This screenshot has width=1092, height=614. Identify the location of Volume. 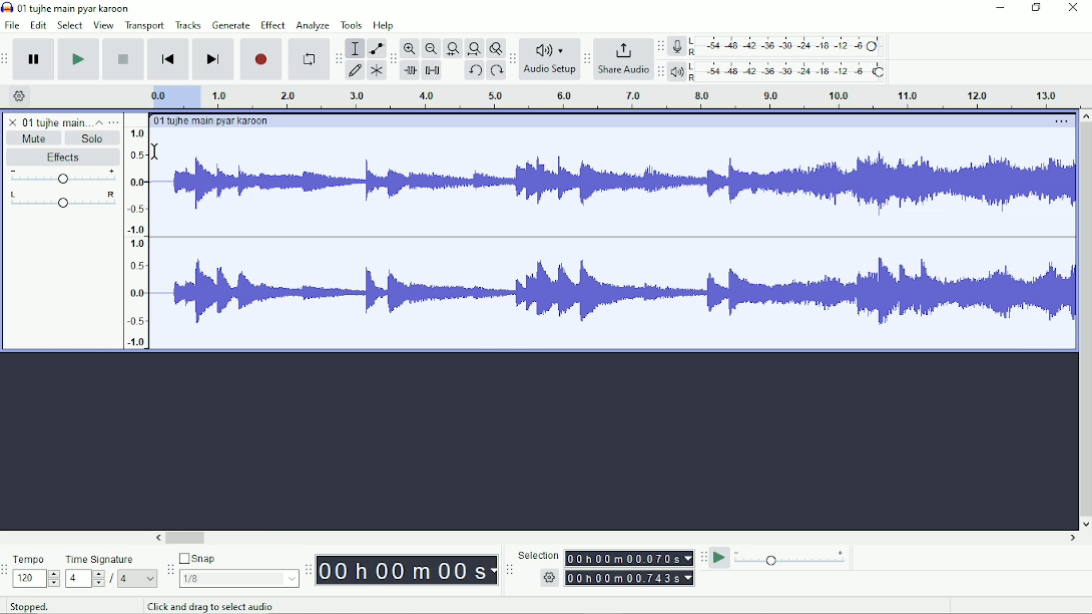
(63, 178).